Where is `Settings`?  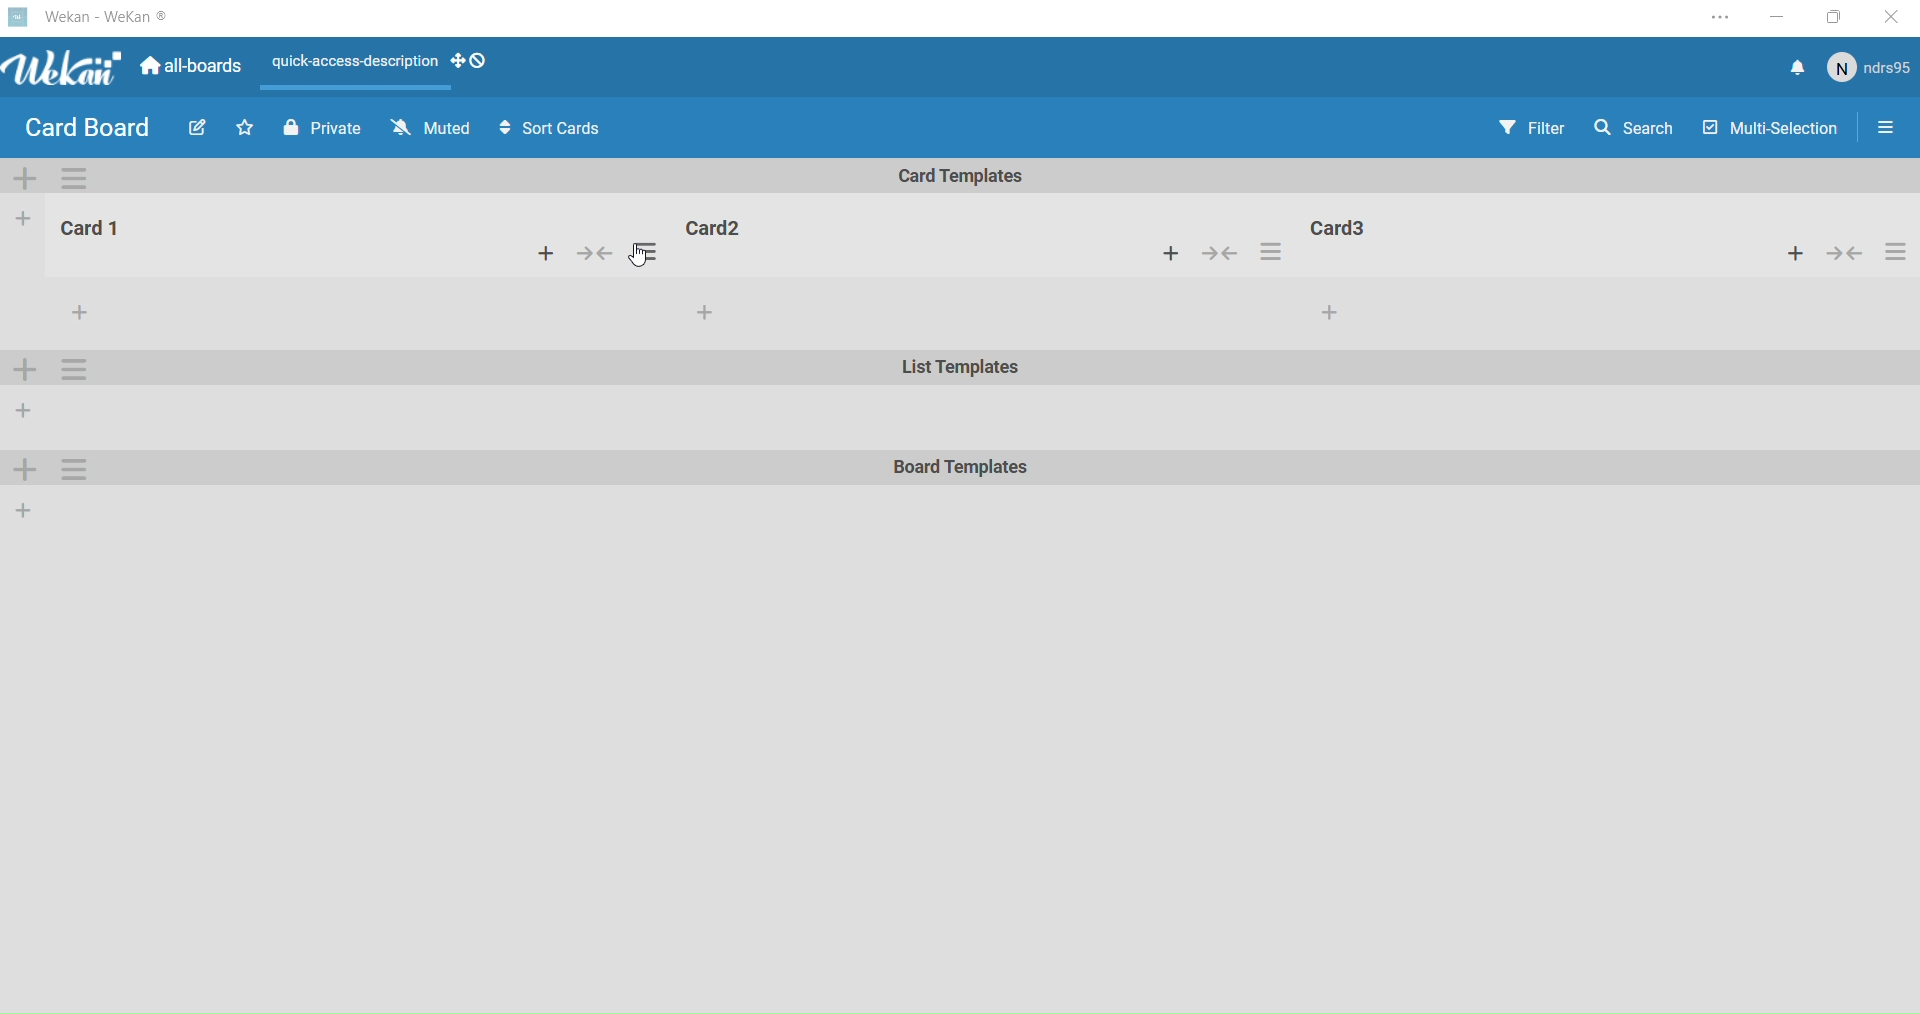 Settings is located at coordinates (67, 473).